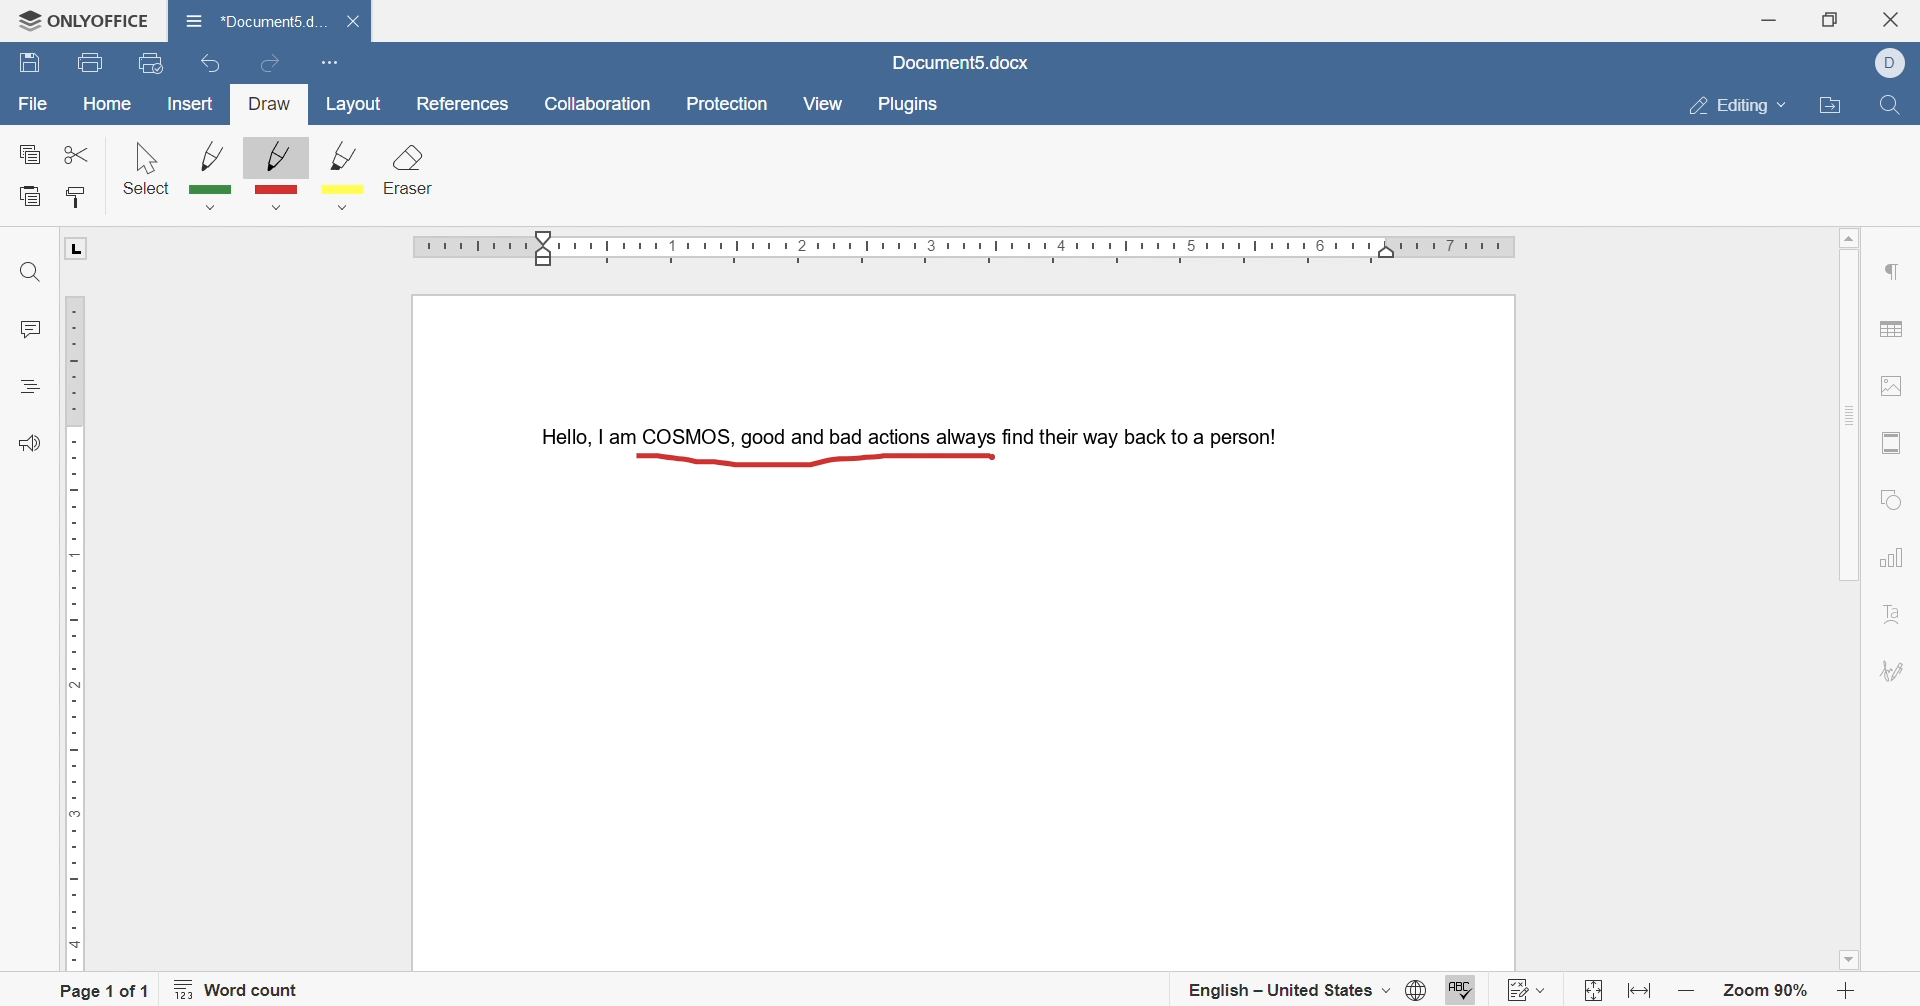 The image size is (1920, 1006). Describe the element at coordinates (1687, 992) in the screenshot. I see `zoom out` at that location.